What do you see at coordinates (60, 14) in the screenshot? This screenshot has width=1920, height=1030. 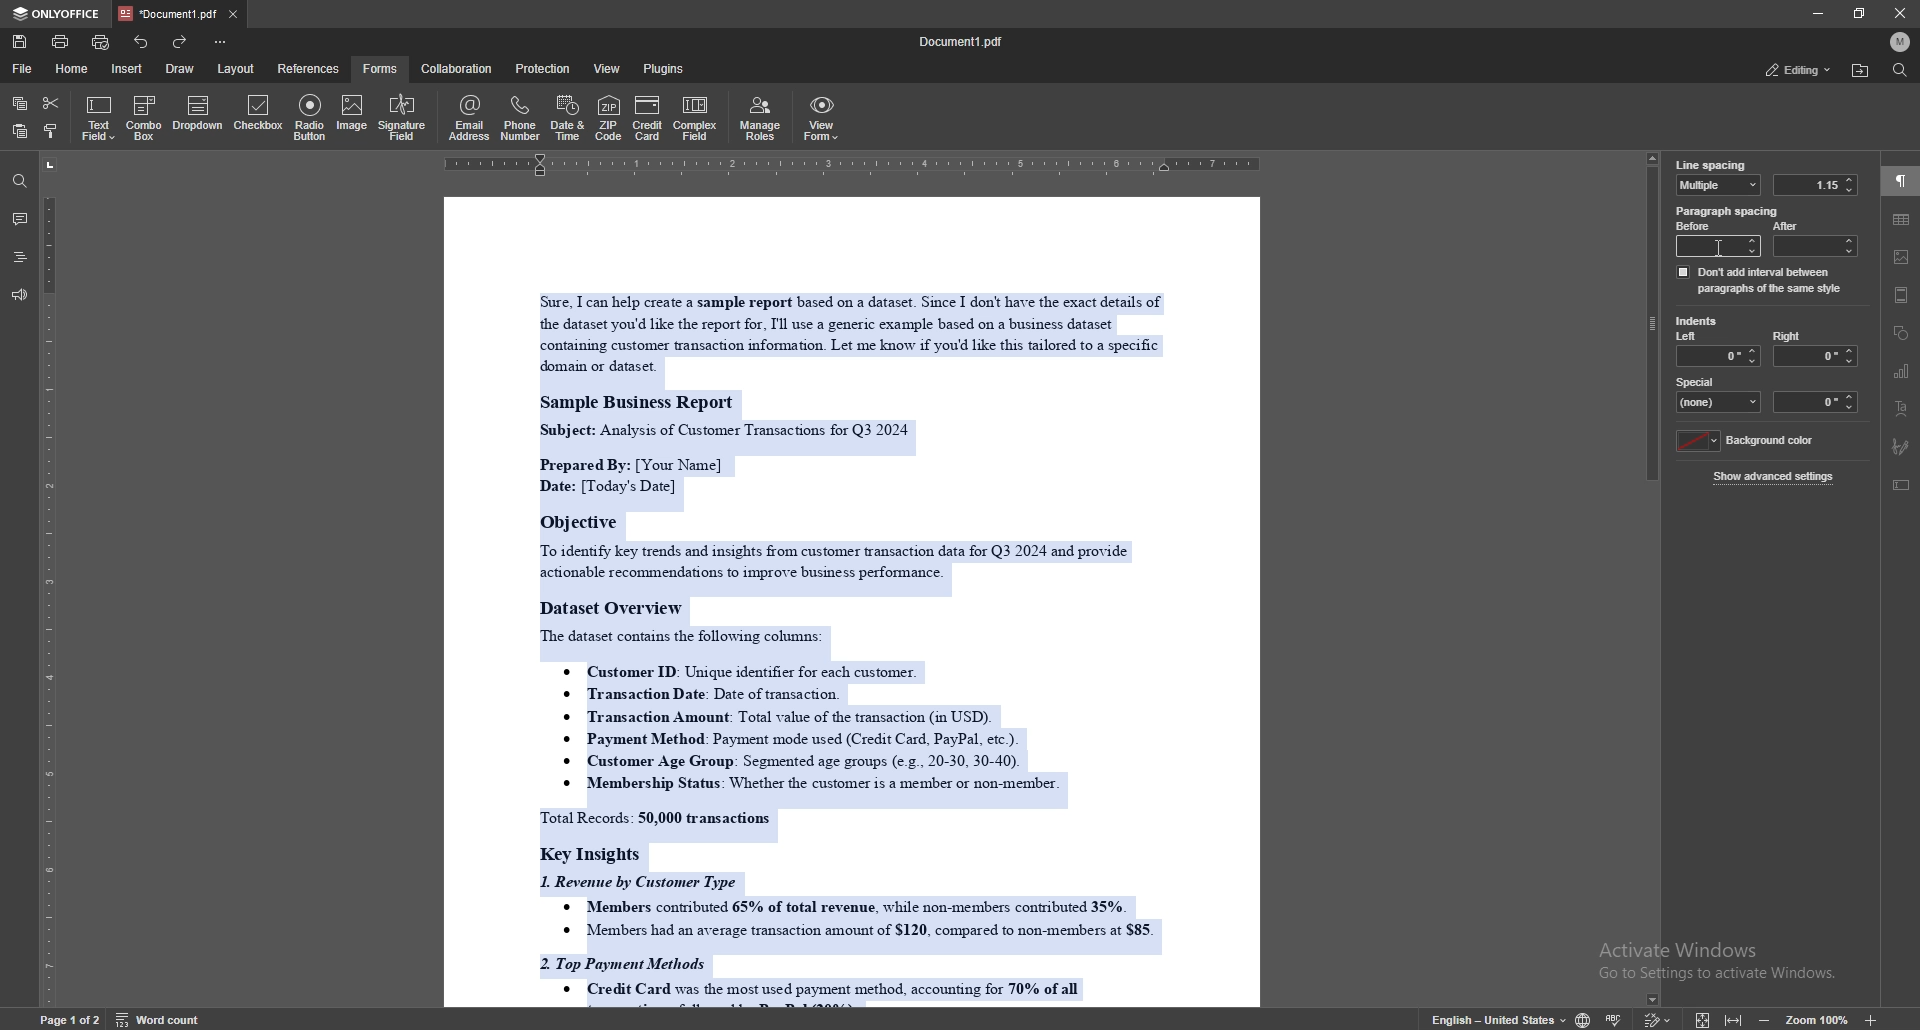 I see `onlyoffice` at bounding box center [60, 14].